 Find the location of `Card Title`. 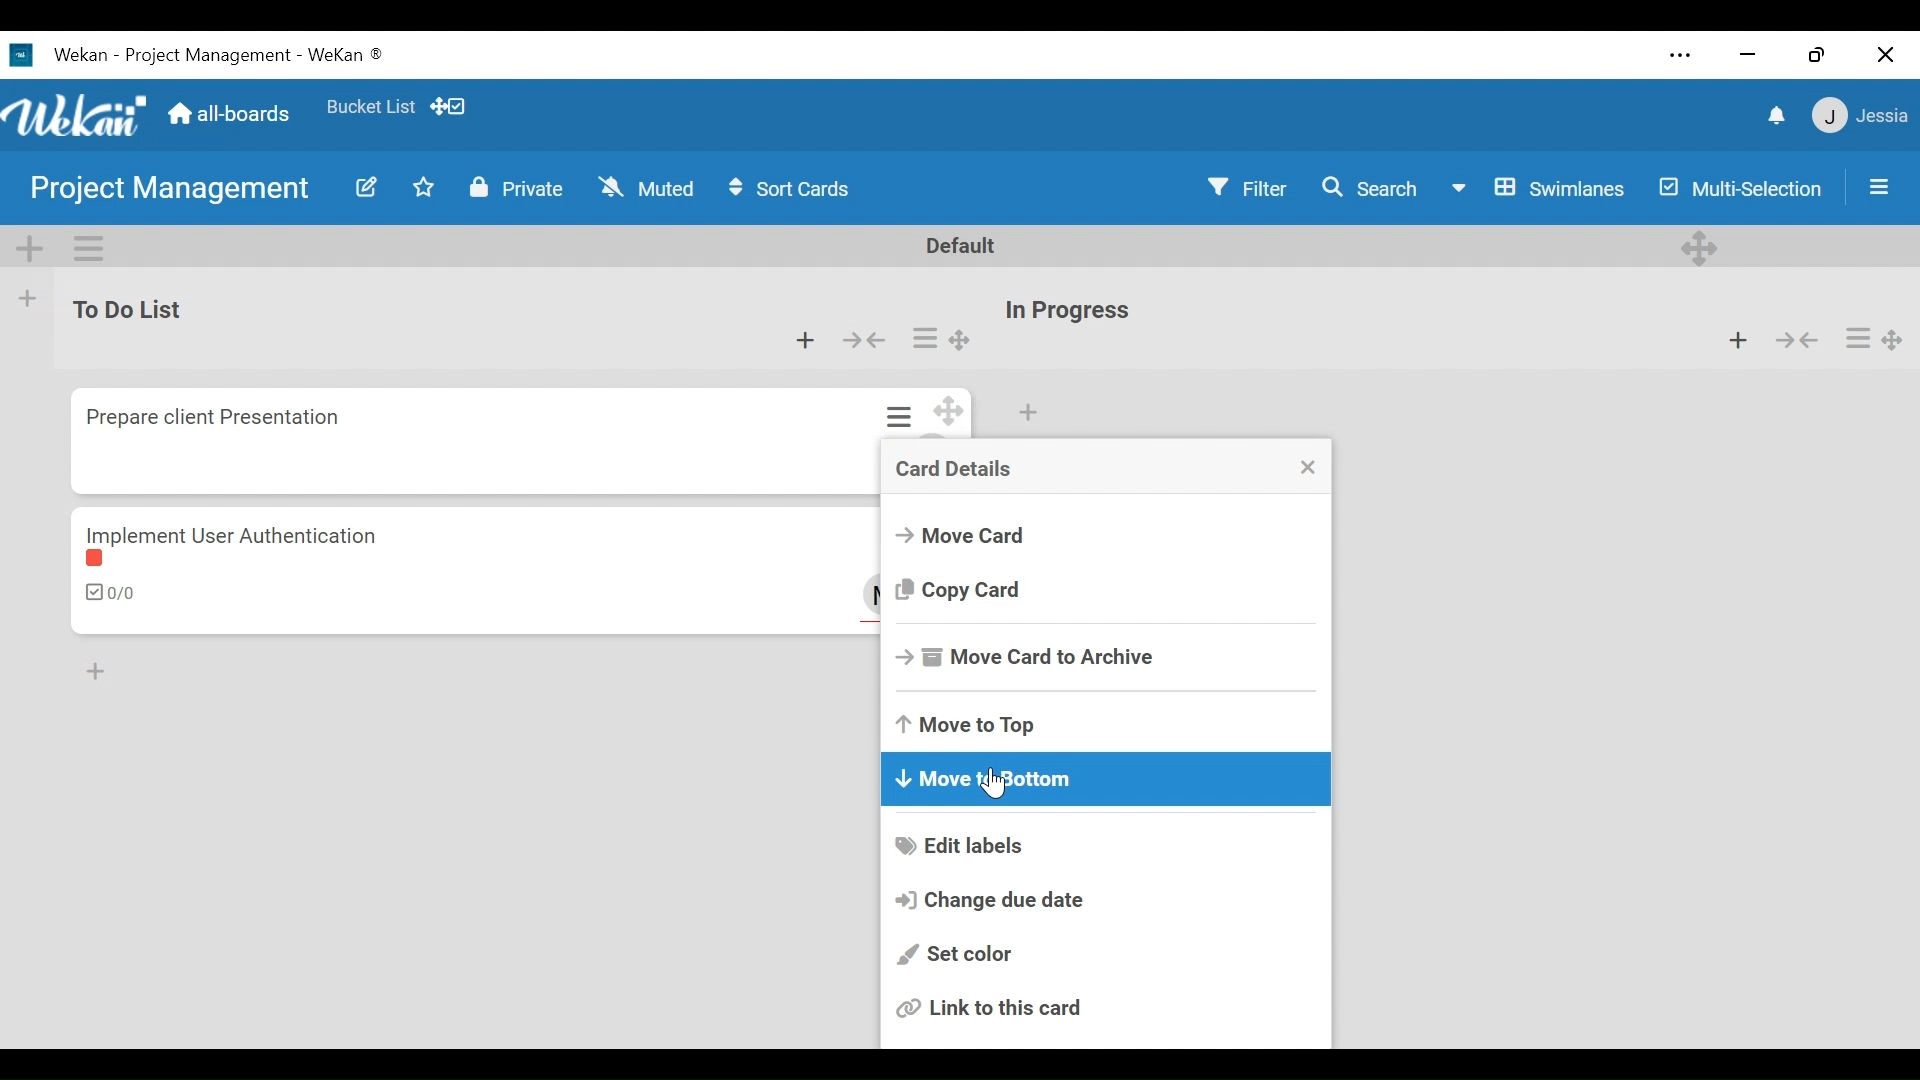

Card Title is located at coordinates (235, 534).